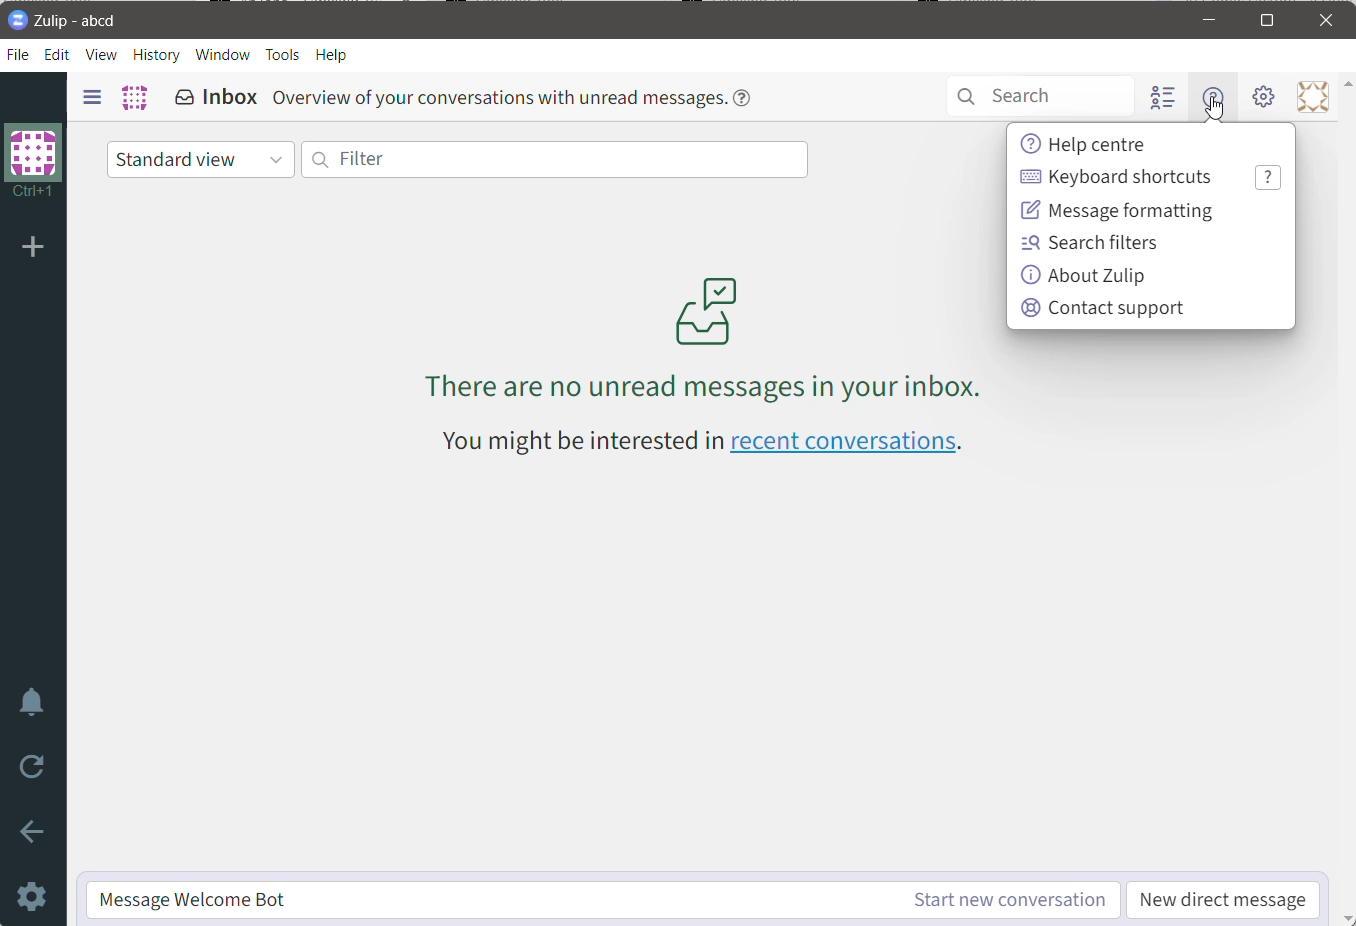 The image size is (1356, 926). I want to click on Setting, so click(1263, 96).